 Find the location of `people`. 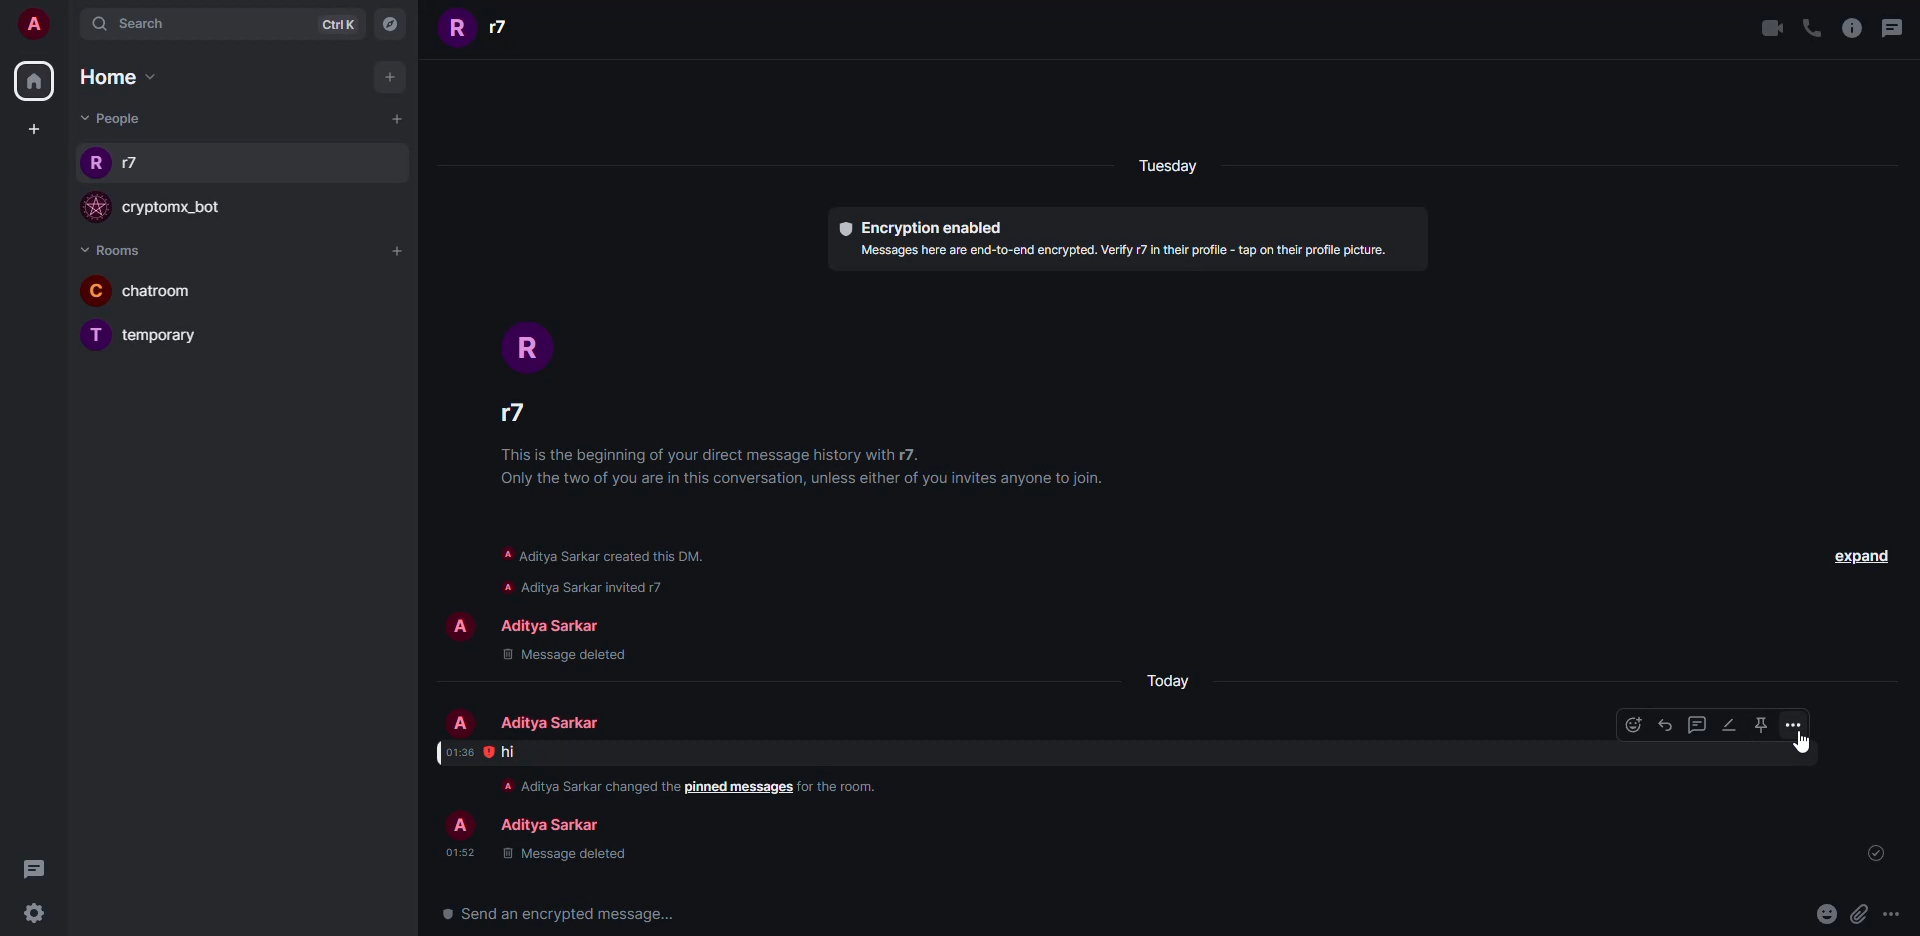

people is located at coordinates (548, 624).